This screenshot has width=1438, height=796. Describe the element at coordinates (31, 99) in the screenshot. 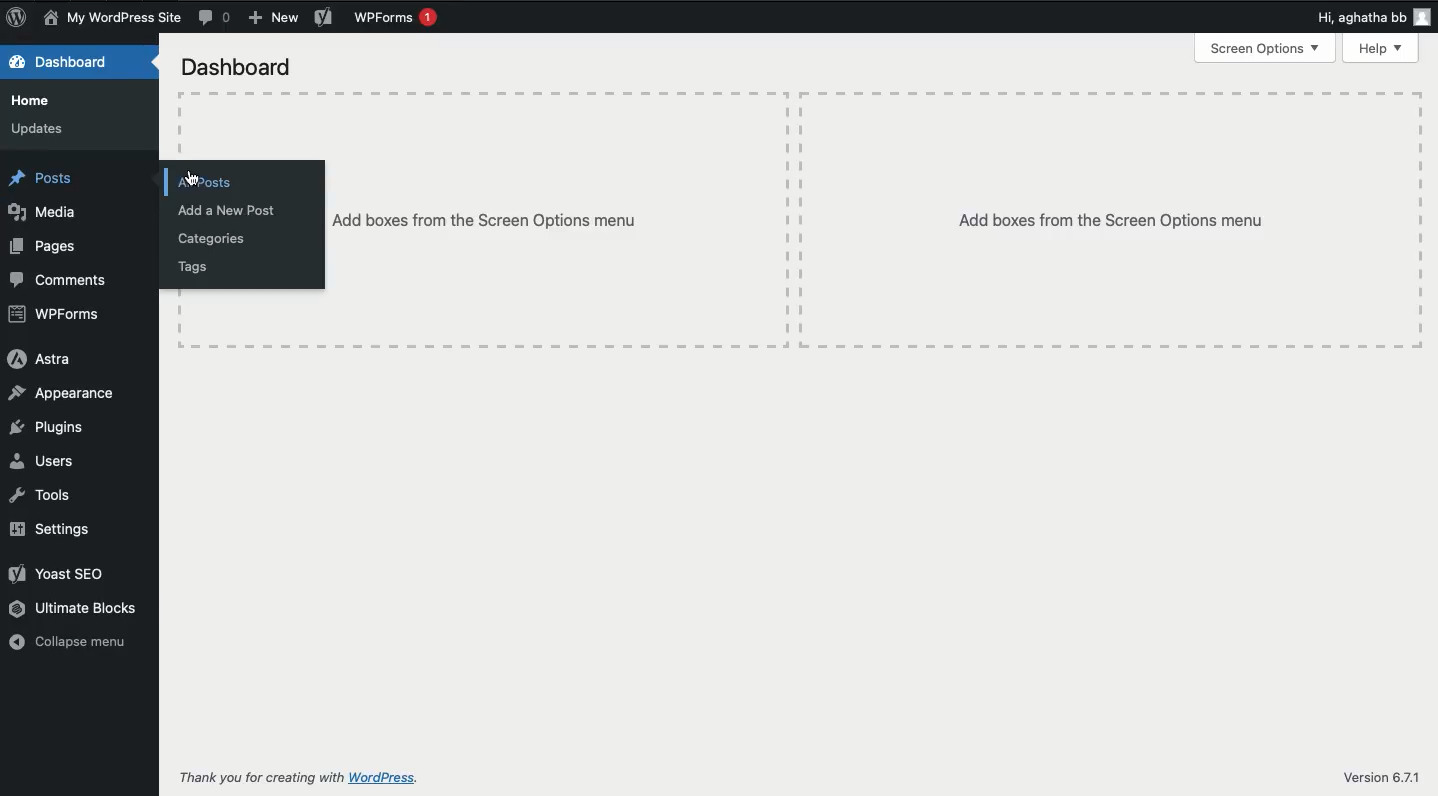

I see `Home` at that location.